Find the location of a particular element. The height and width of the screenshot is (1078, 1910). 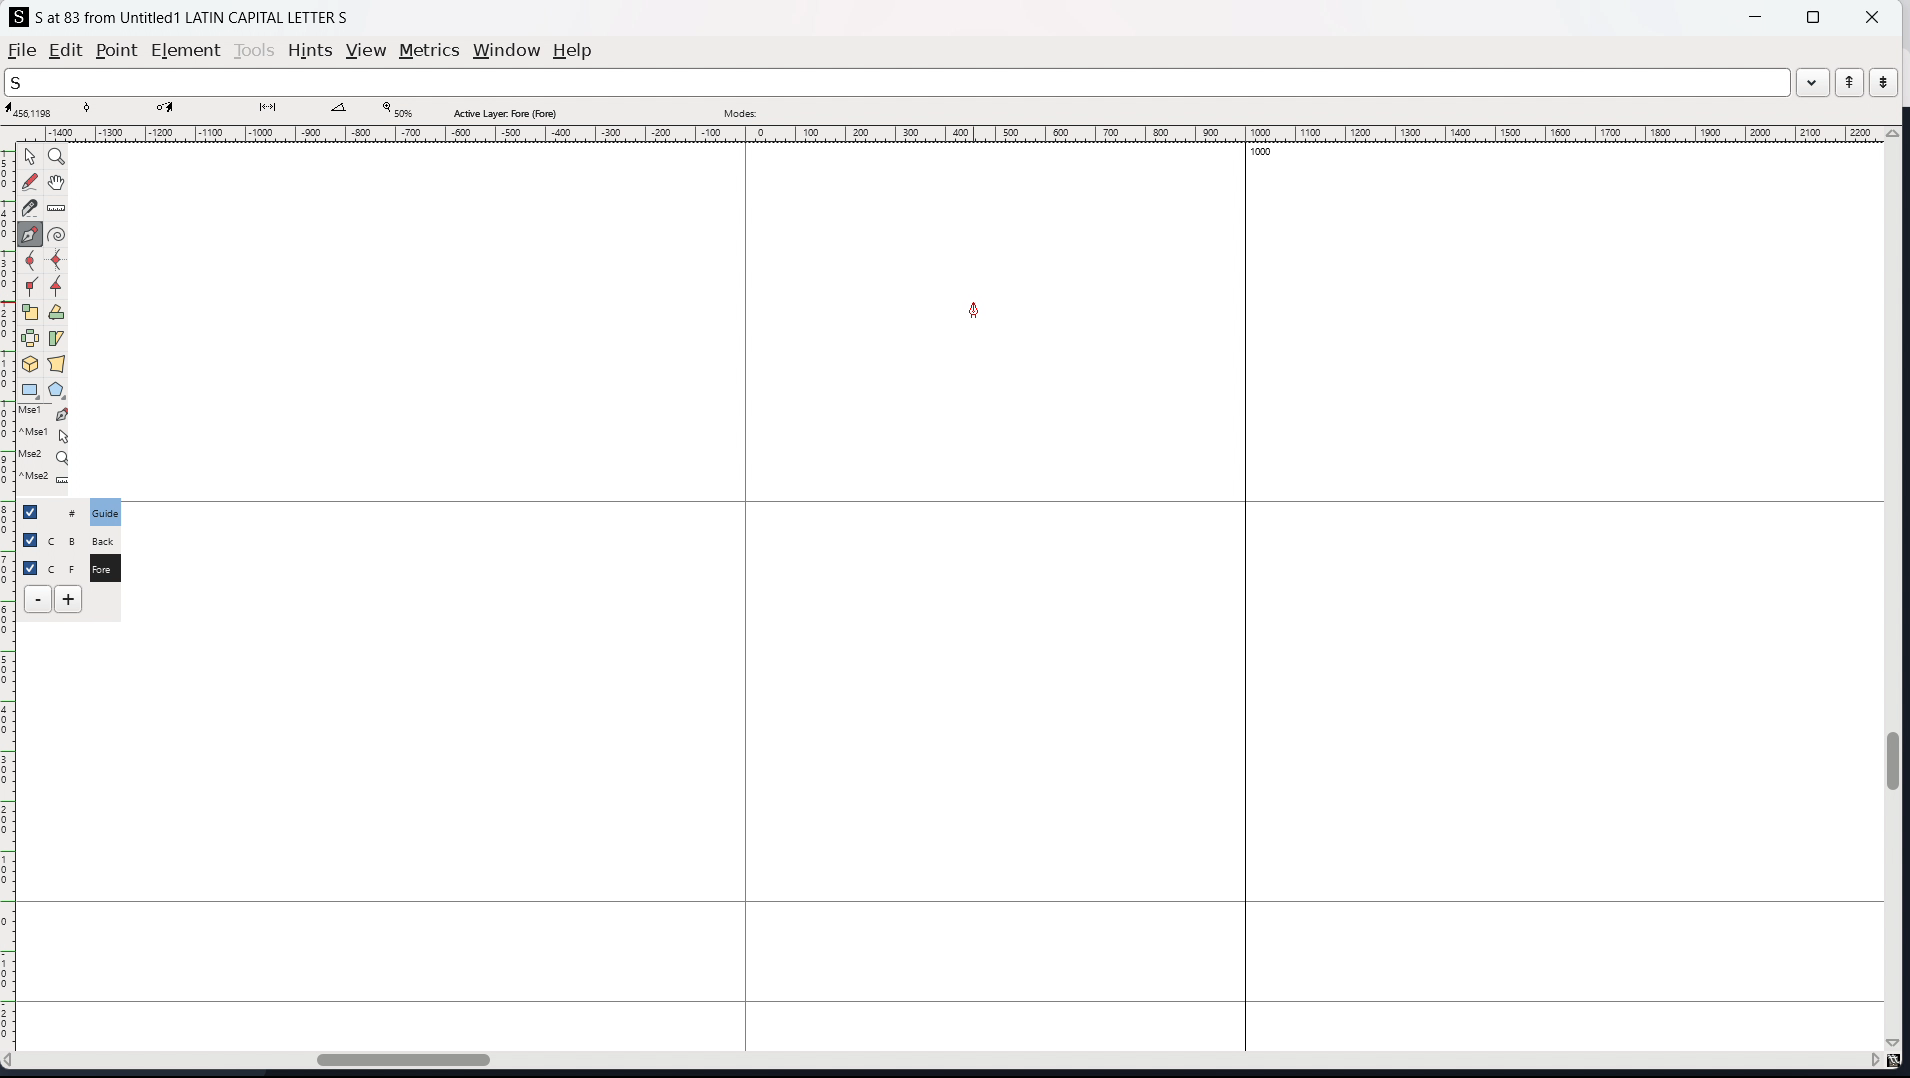

selection toggle is located at coordinates (32, 566).